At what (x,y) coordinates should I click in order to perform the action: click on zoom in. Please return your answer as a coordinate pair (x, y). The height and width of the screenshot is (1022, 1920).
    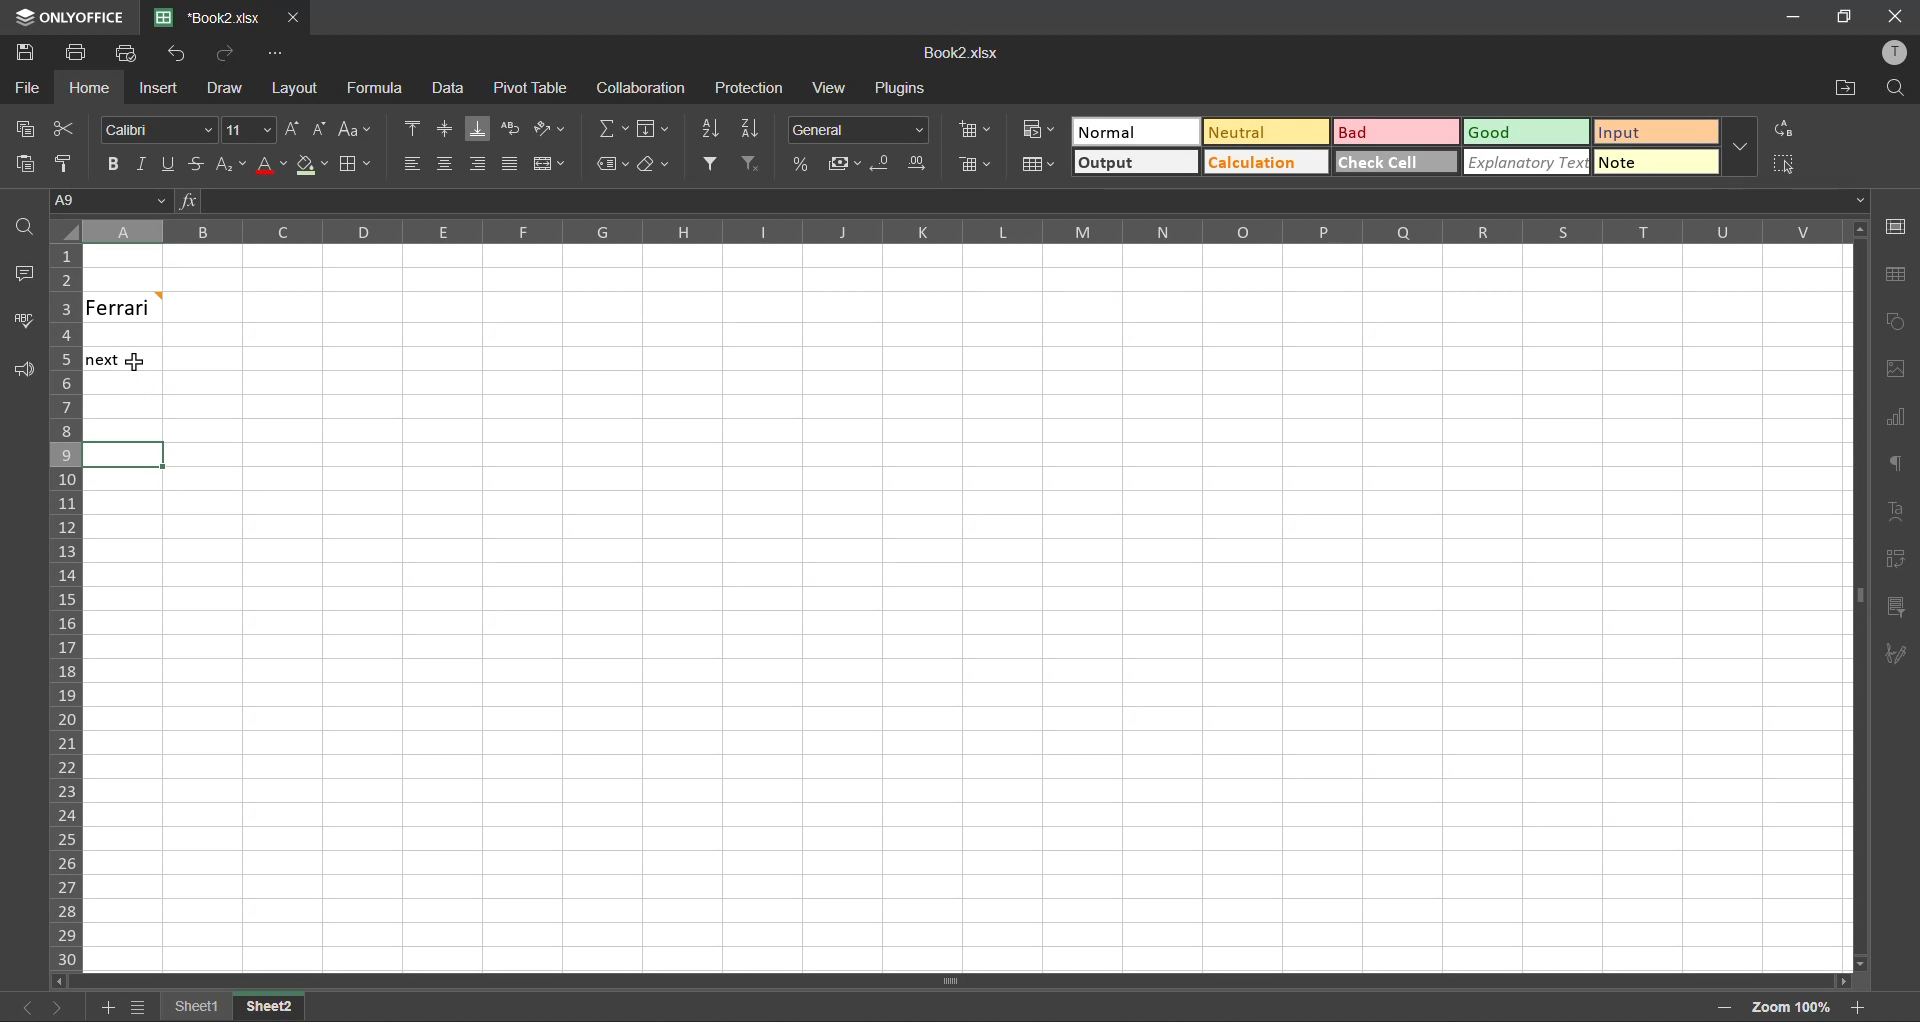
    Looking at the image, I should click on (1857, 1005).